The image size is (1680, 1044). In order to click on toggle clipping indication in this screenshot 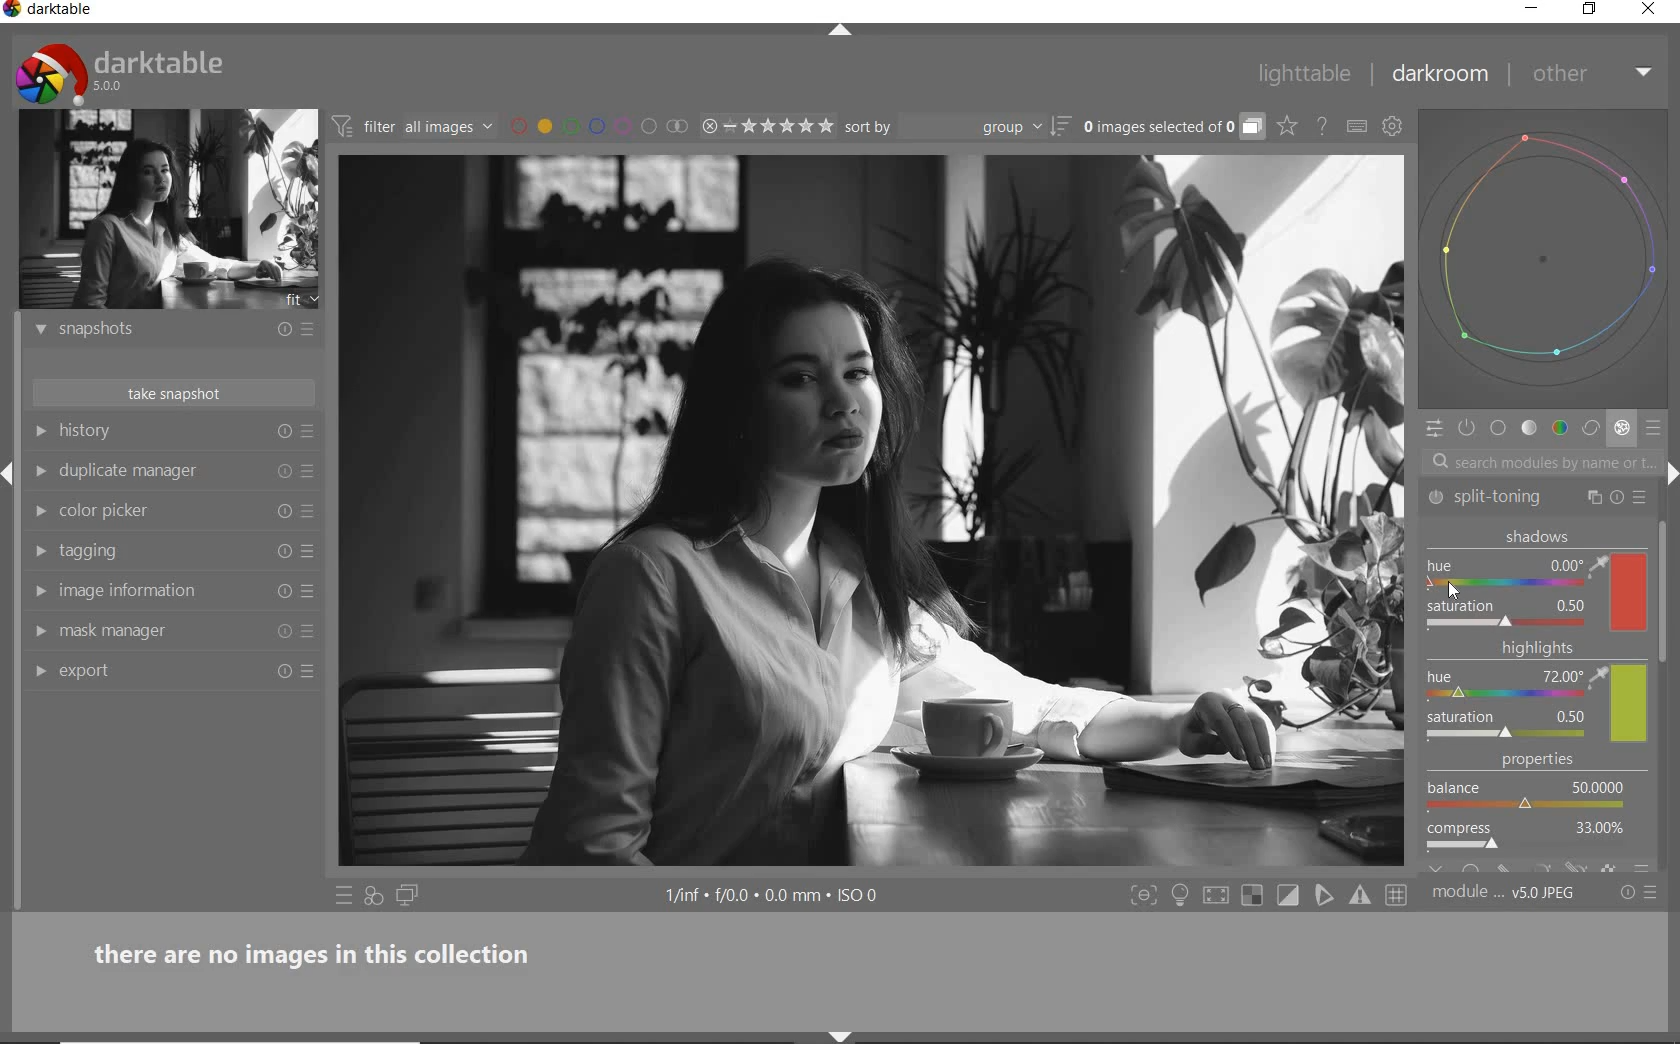, I will do `click(1290, 895)`.